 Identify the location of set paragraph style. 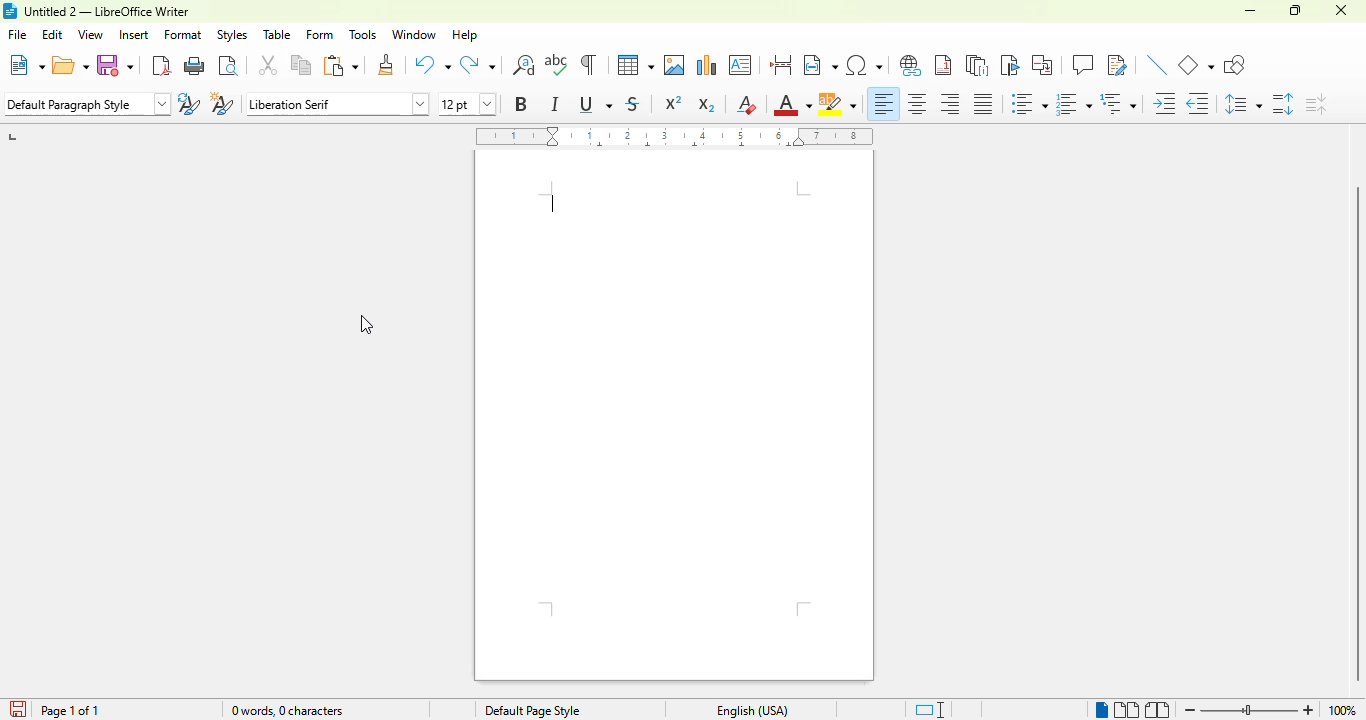
(87, 104).